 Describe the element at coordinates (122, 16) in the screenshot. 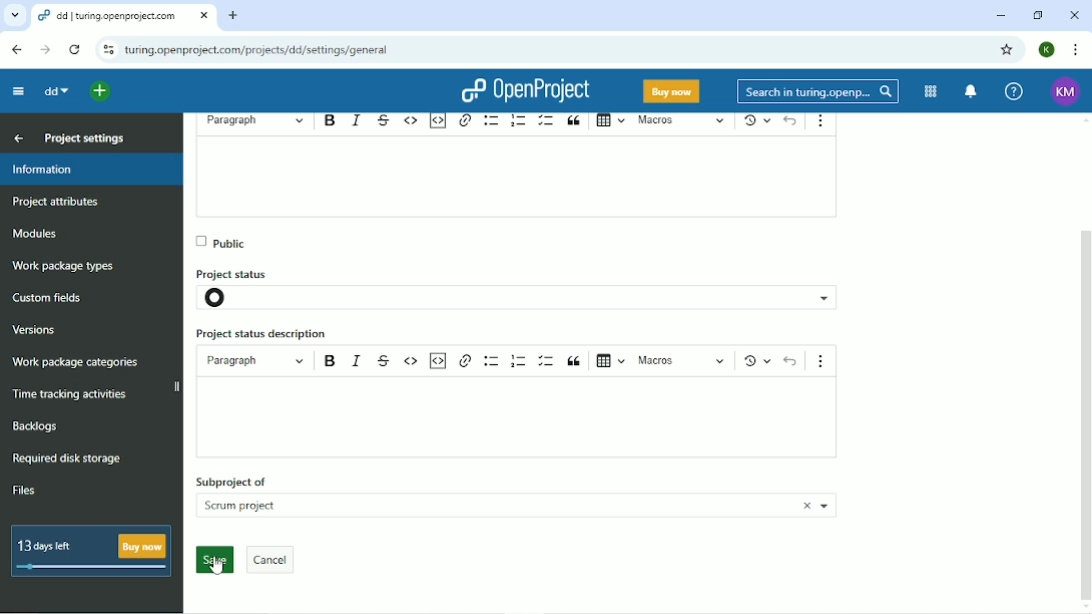

I see `dd/turing.openproject.com` at that location.